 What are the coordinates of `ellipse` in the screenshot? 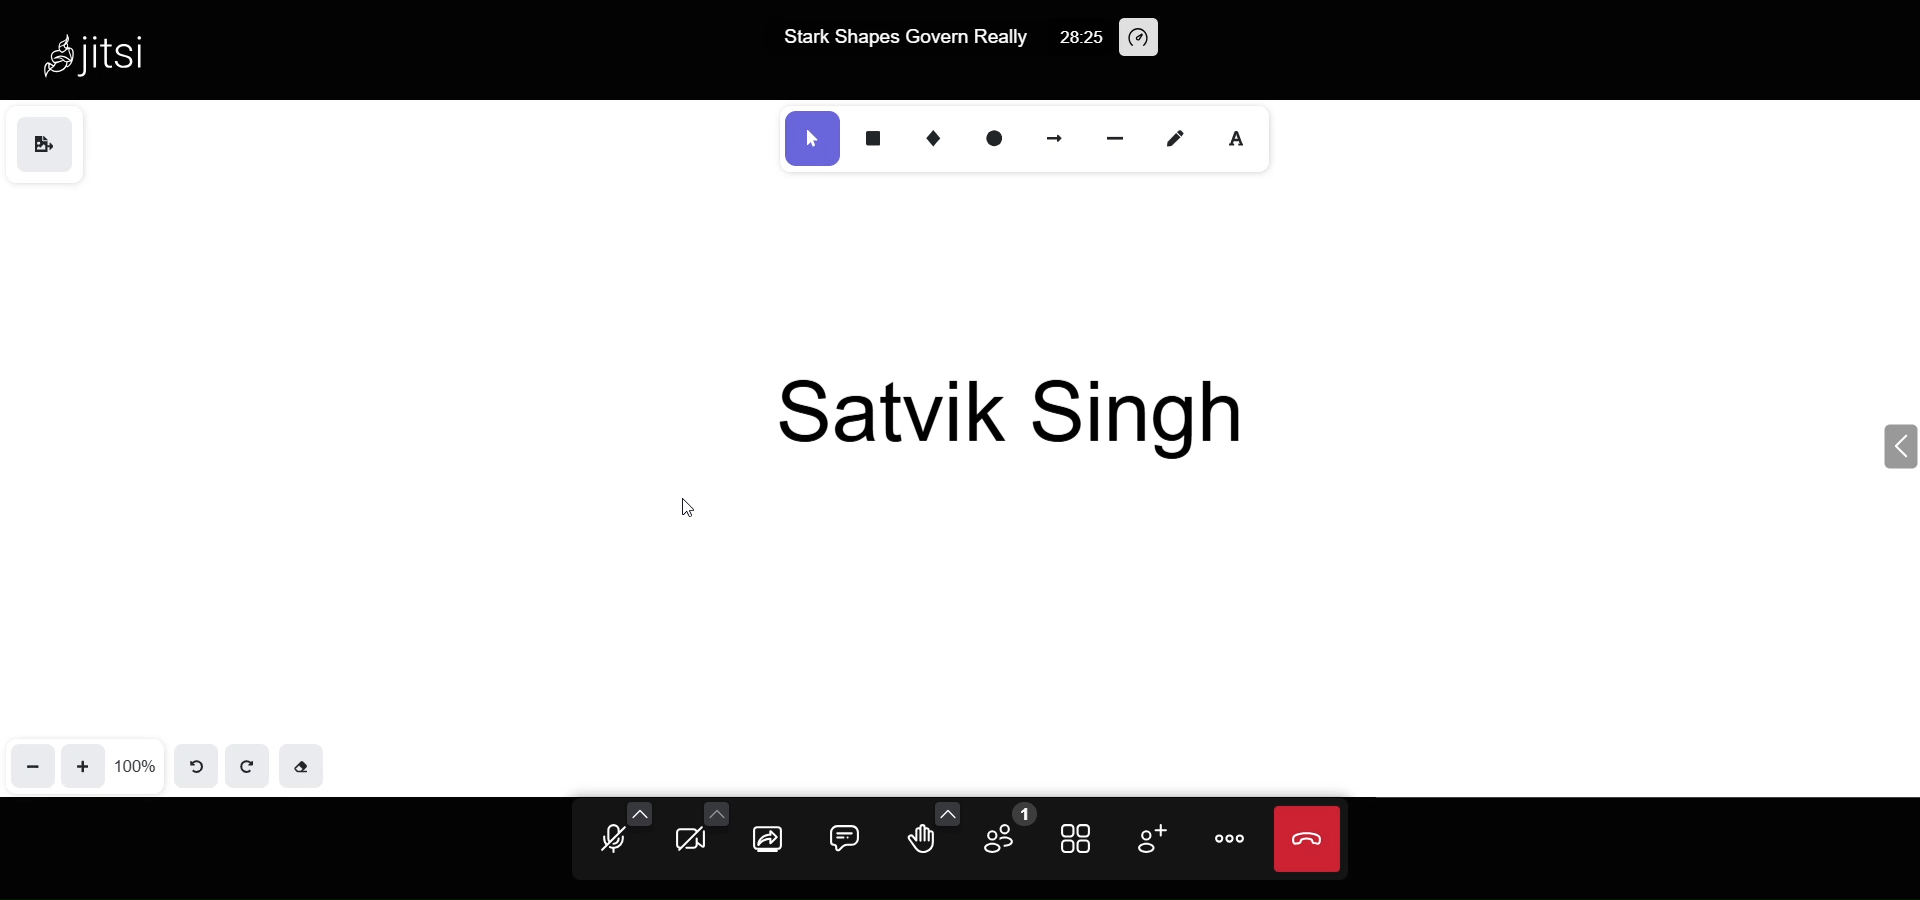 It's located at (997, 136).